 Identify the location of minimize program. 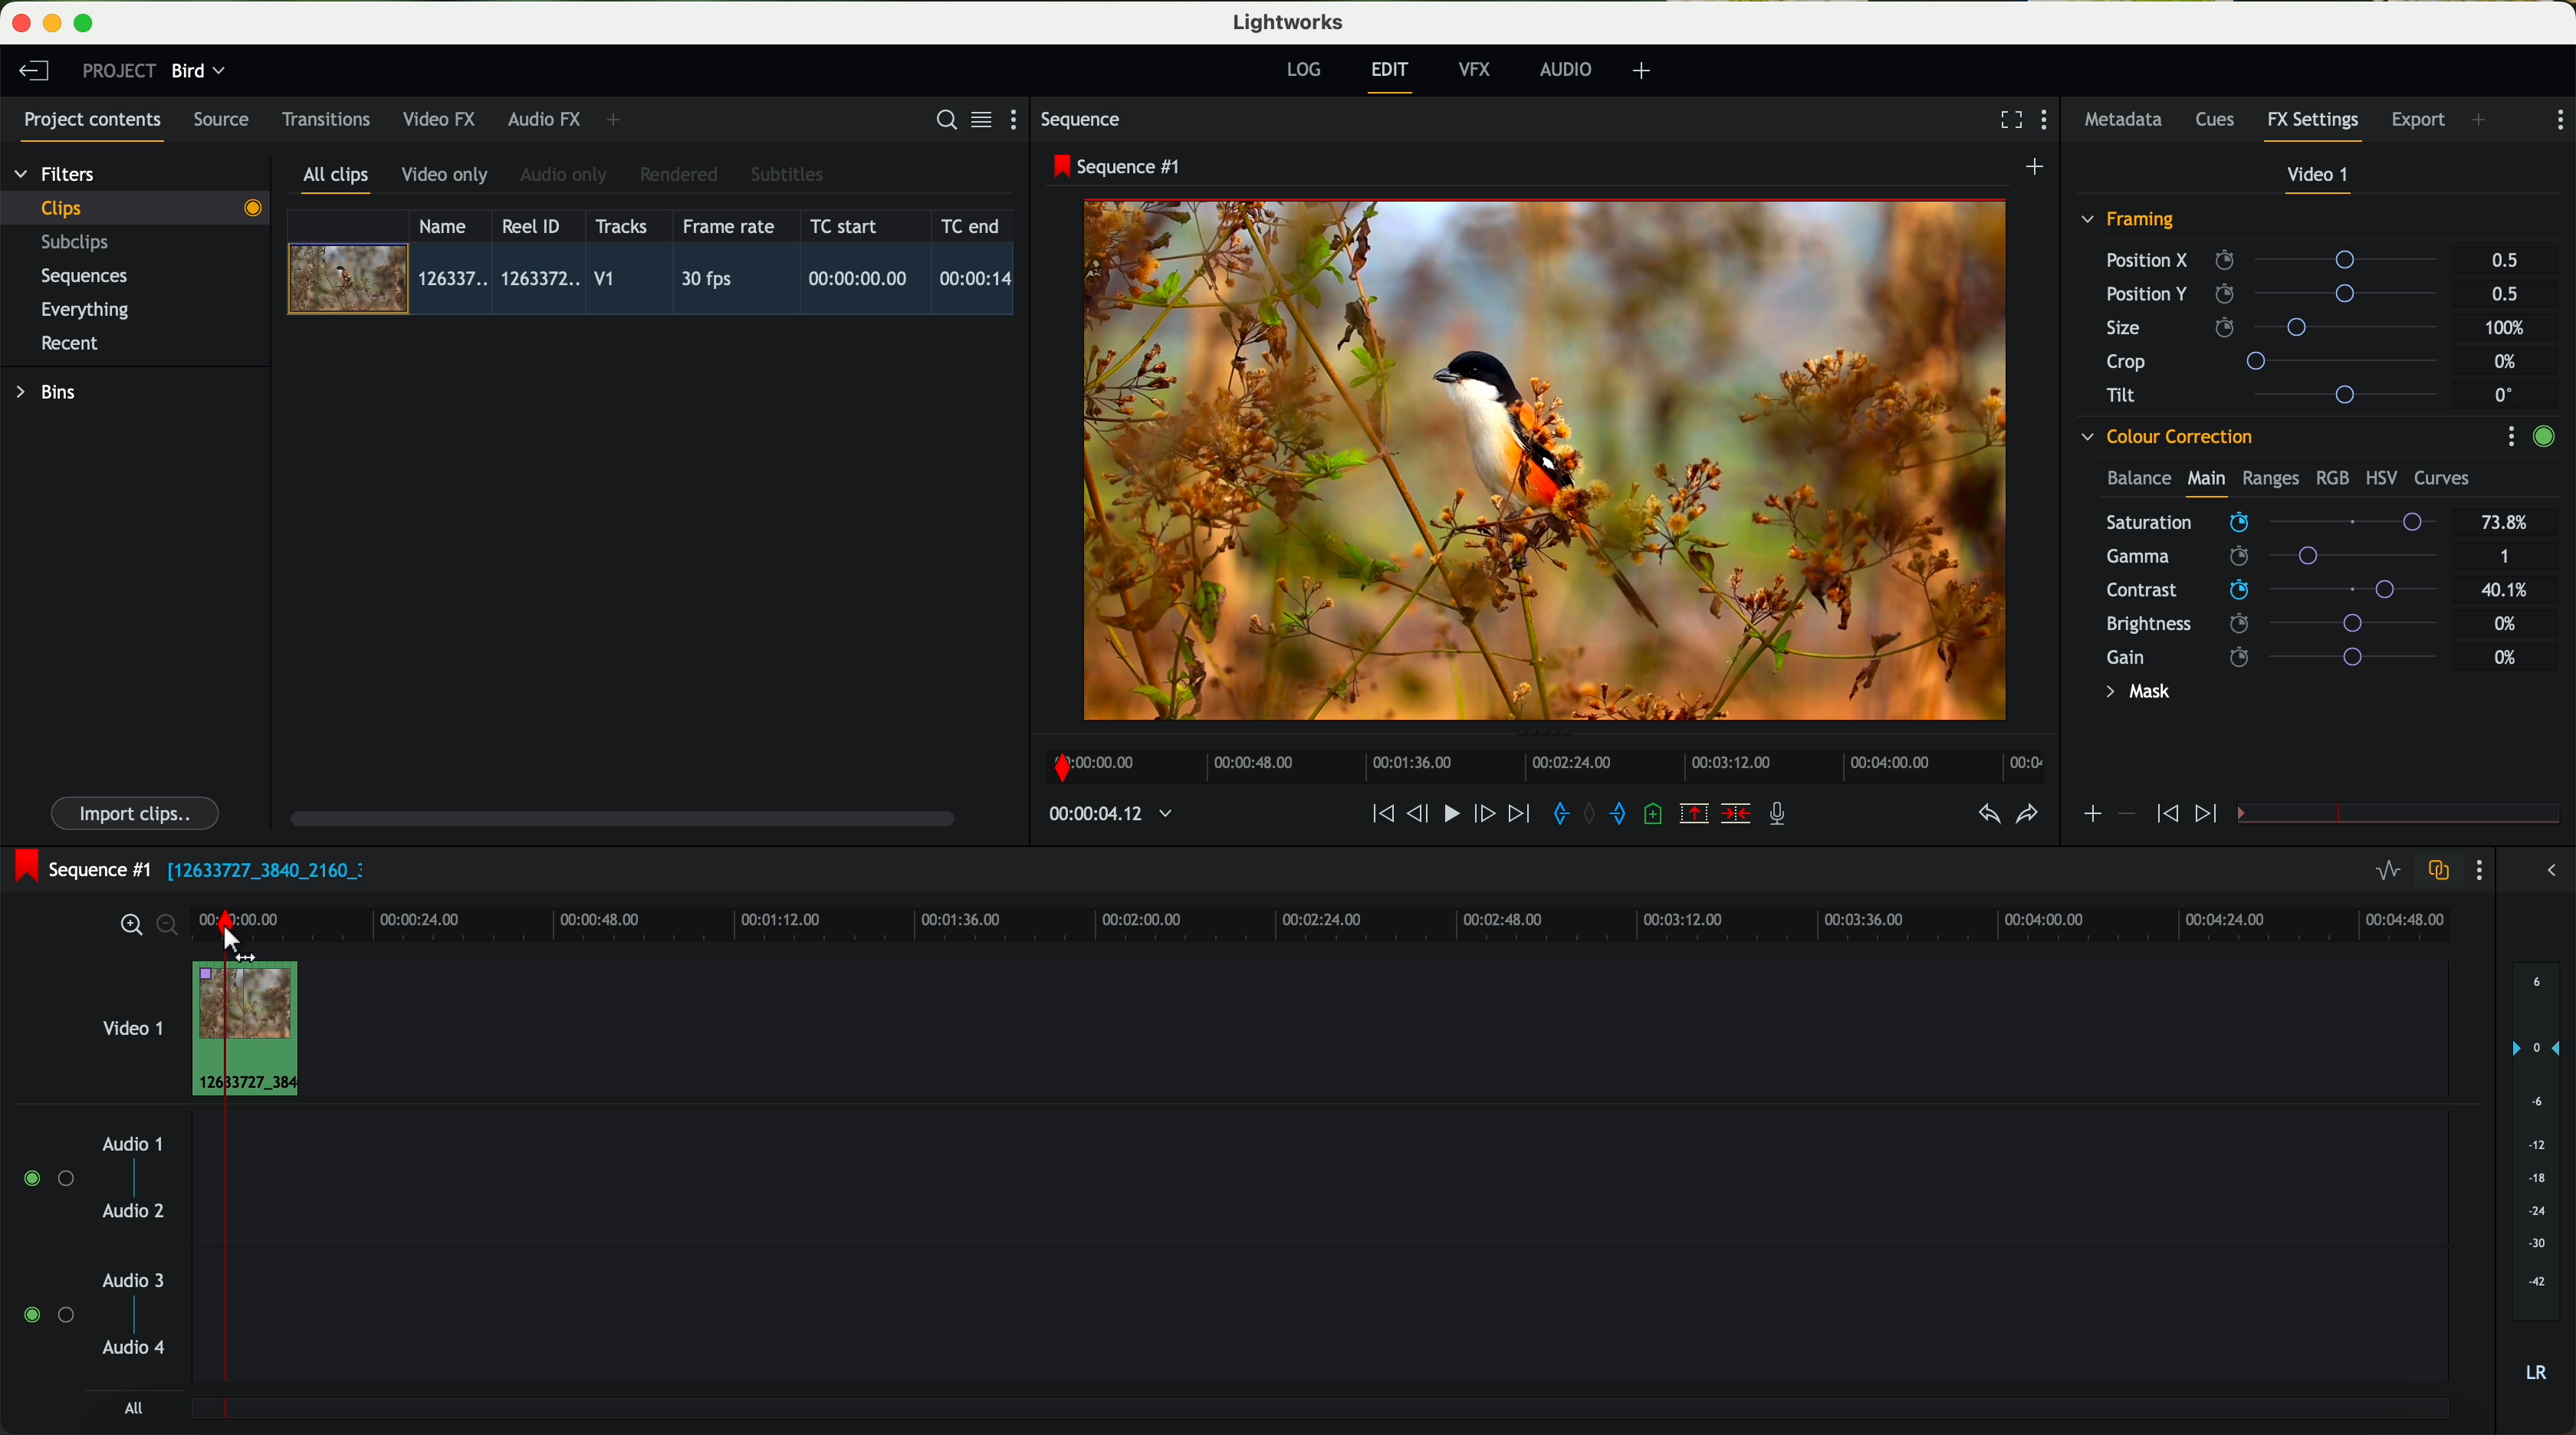
(56, 24).